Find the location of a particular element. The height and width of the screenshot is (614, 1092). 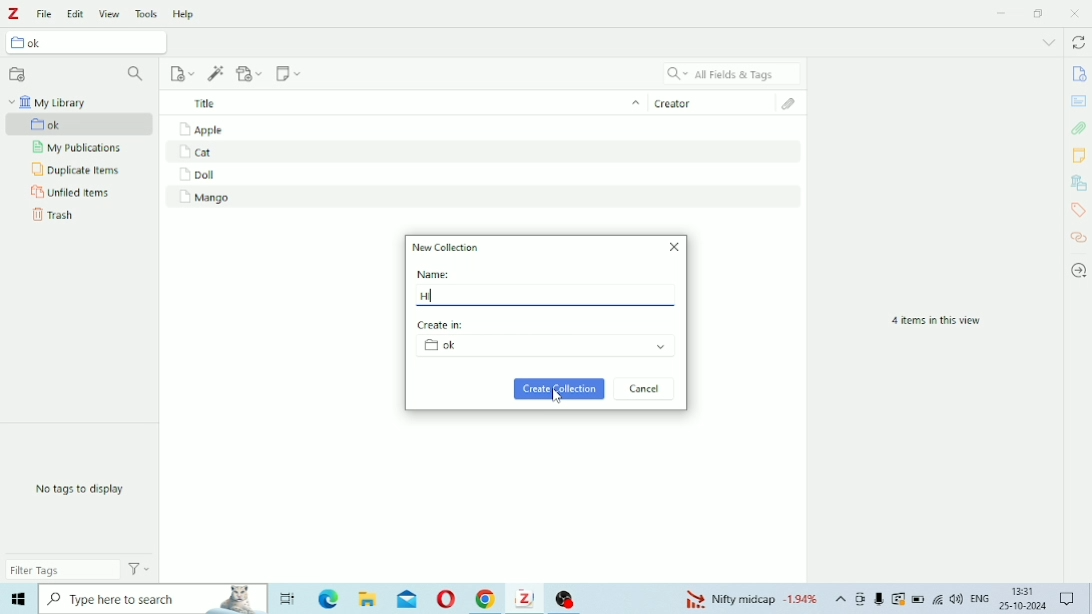

Cat is located at coordinates (207, 150).